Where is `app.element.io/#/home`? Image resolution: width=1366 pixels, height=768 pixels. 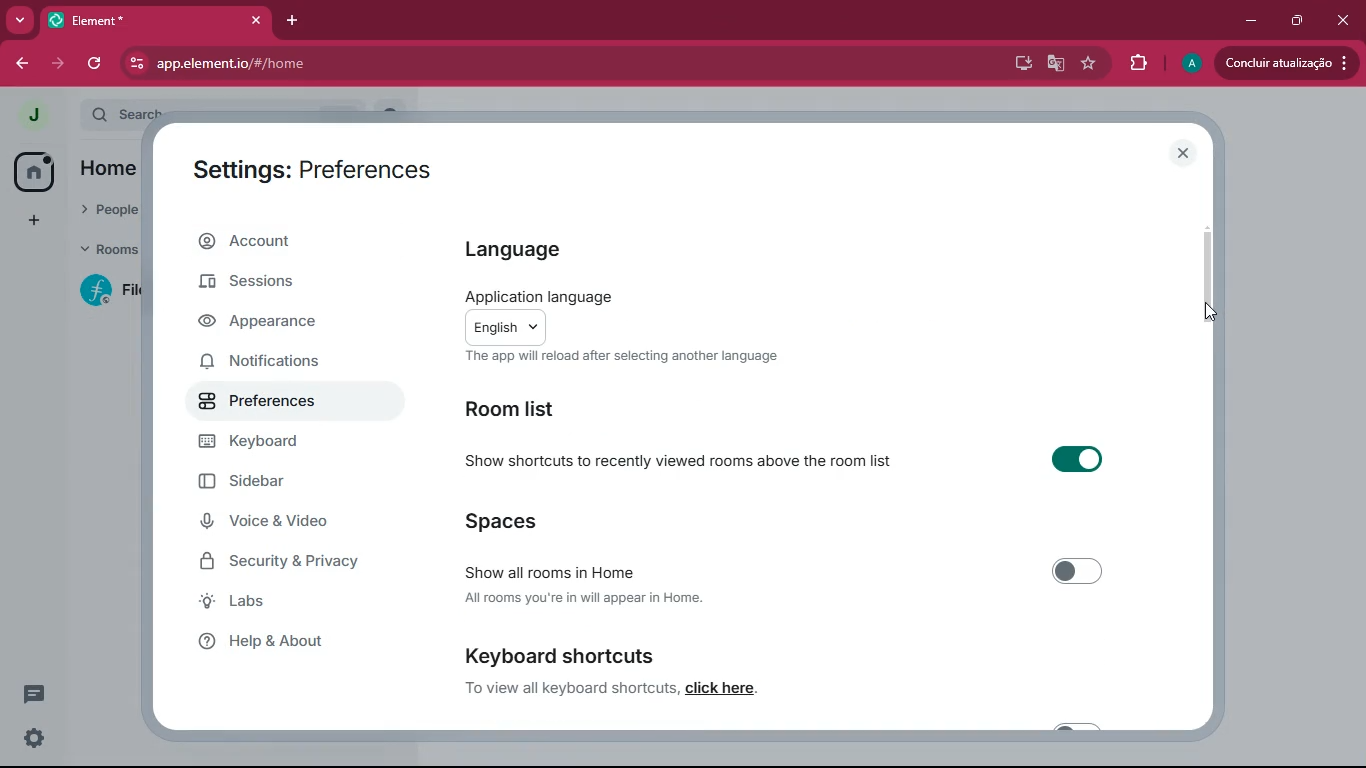
app.element.io/#/home is located at coordinates (318, 65).